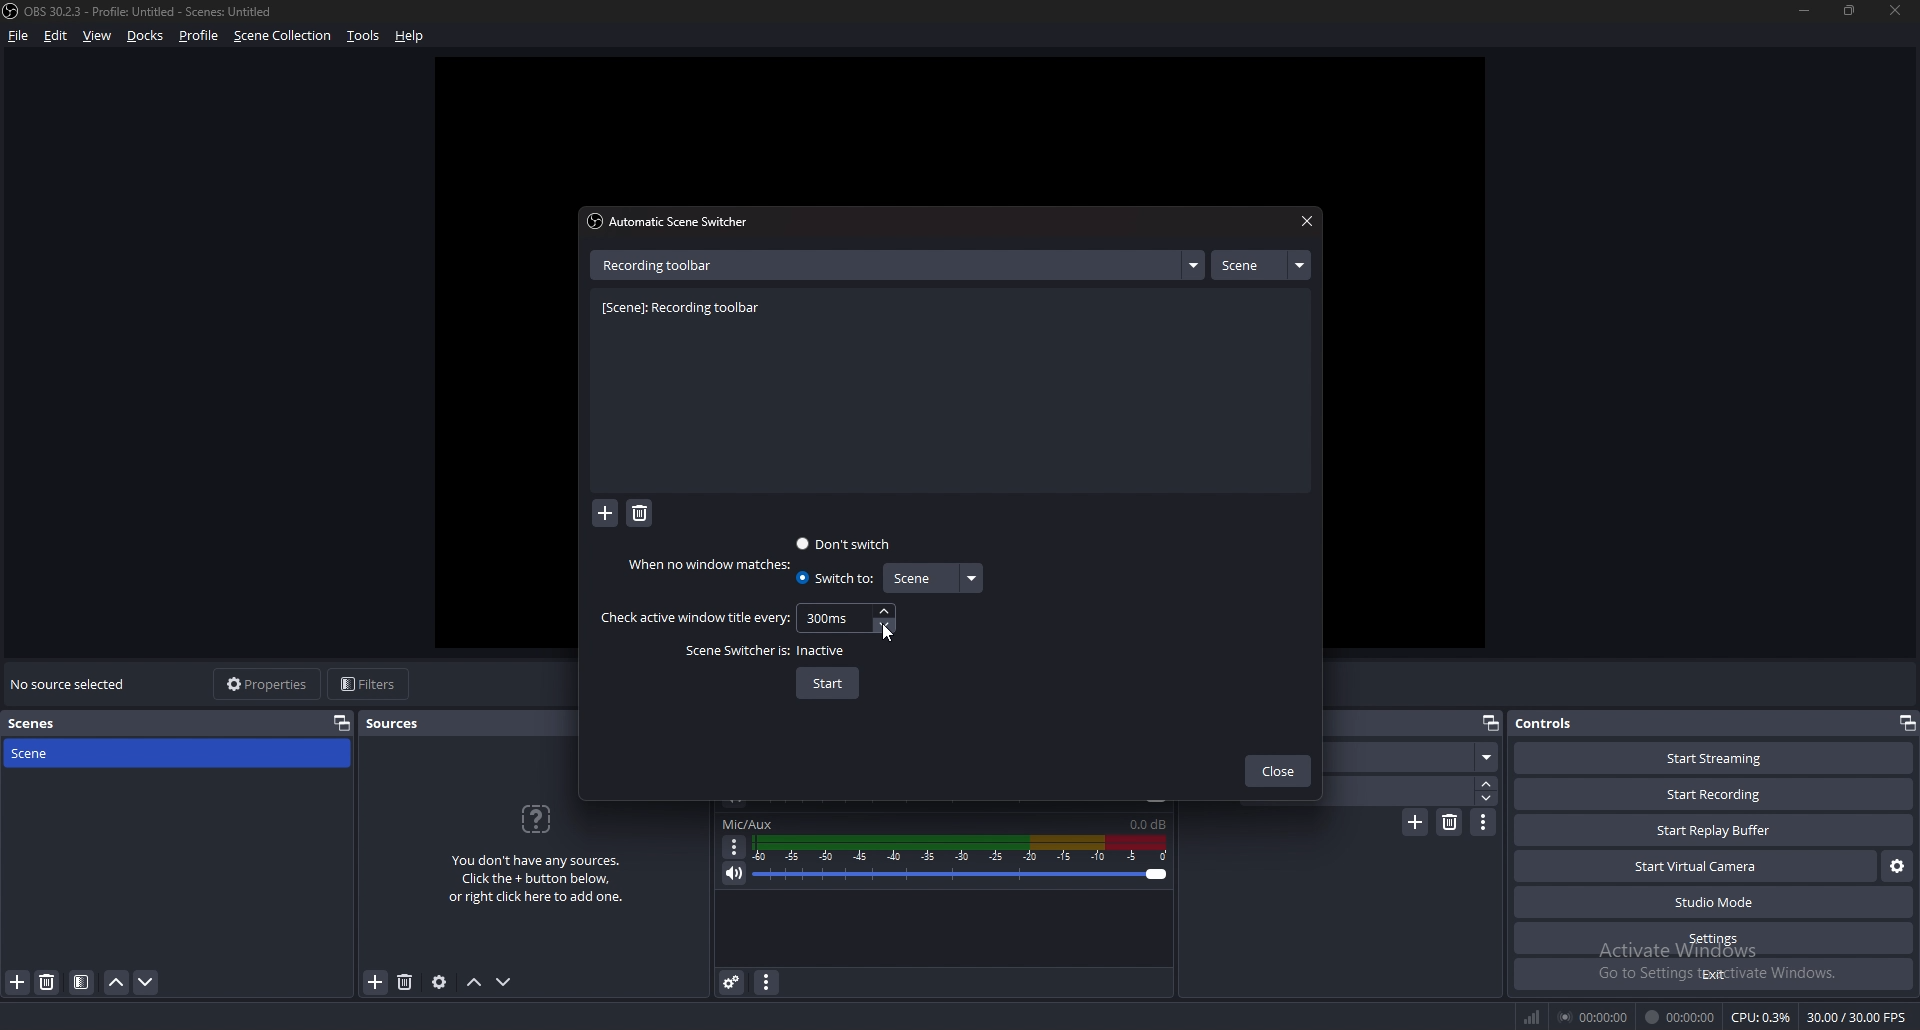  What do you see at coordinates (1715, 830) in the screenshot?
I see `start replay buffer` at bounding box center [1715, 830].